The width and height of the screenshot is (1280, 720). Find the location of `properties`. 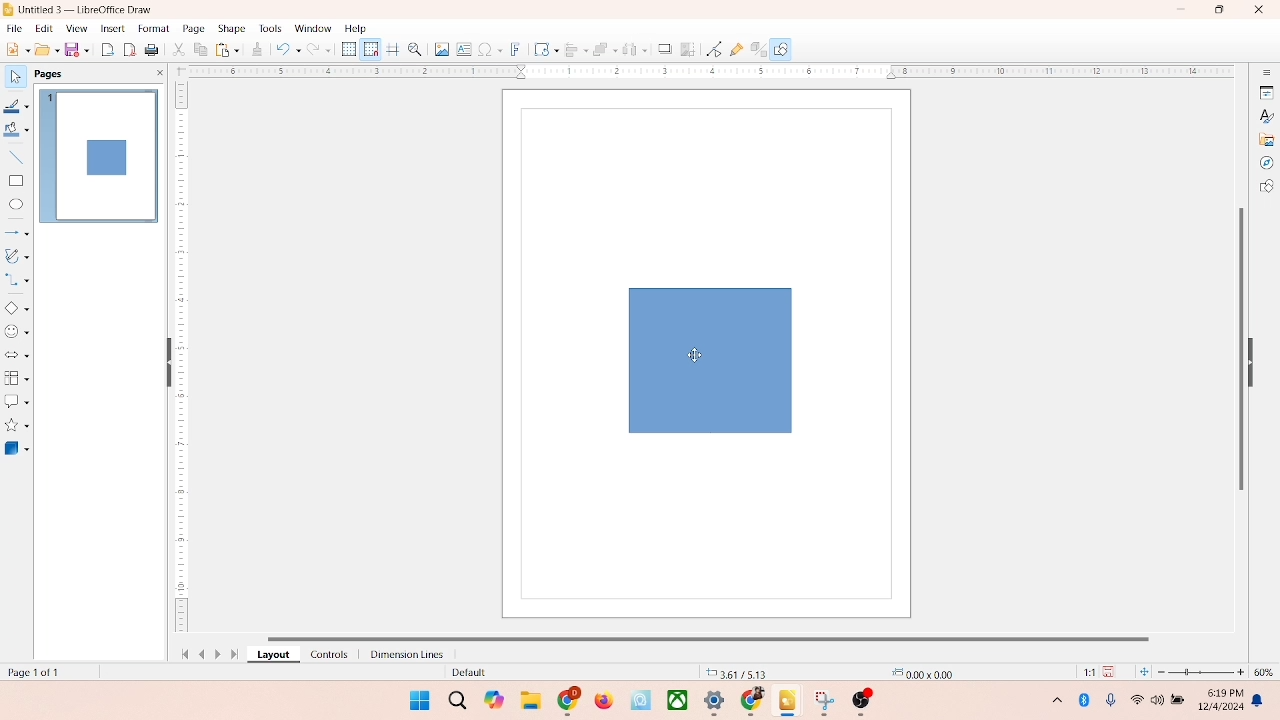

properties is located at coordinates (1265, 91).